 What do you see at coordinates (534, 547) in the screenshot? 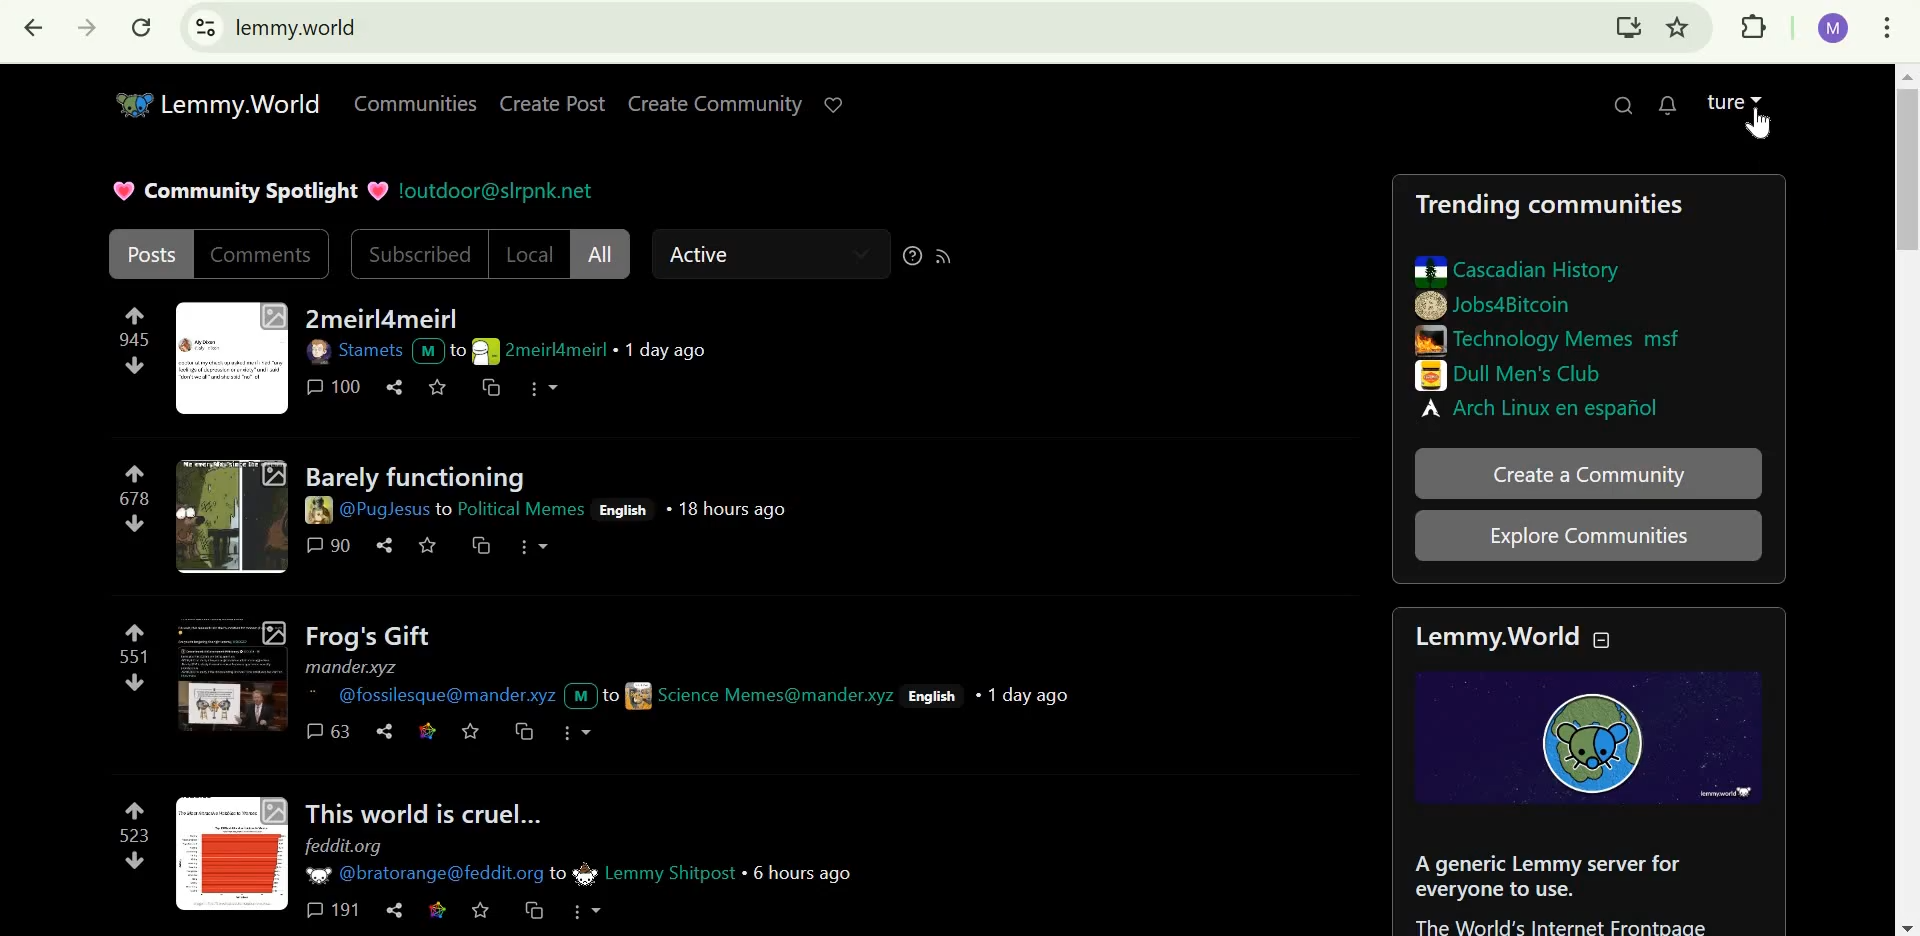
I see `more` at bounding box center [534, 547].